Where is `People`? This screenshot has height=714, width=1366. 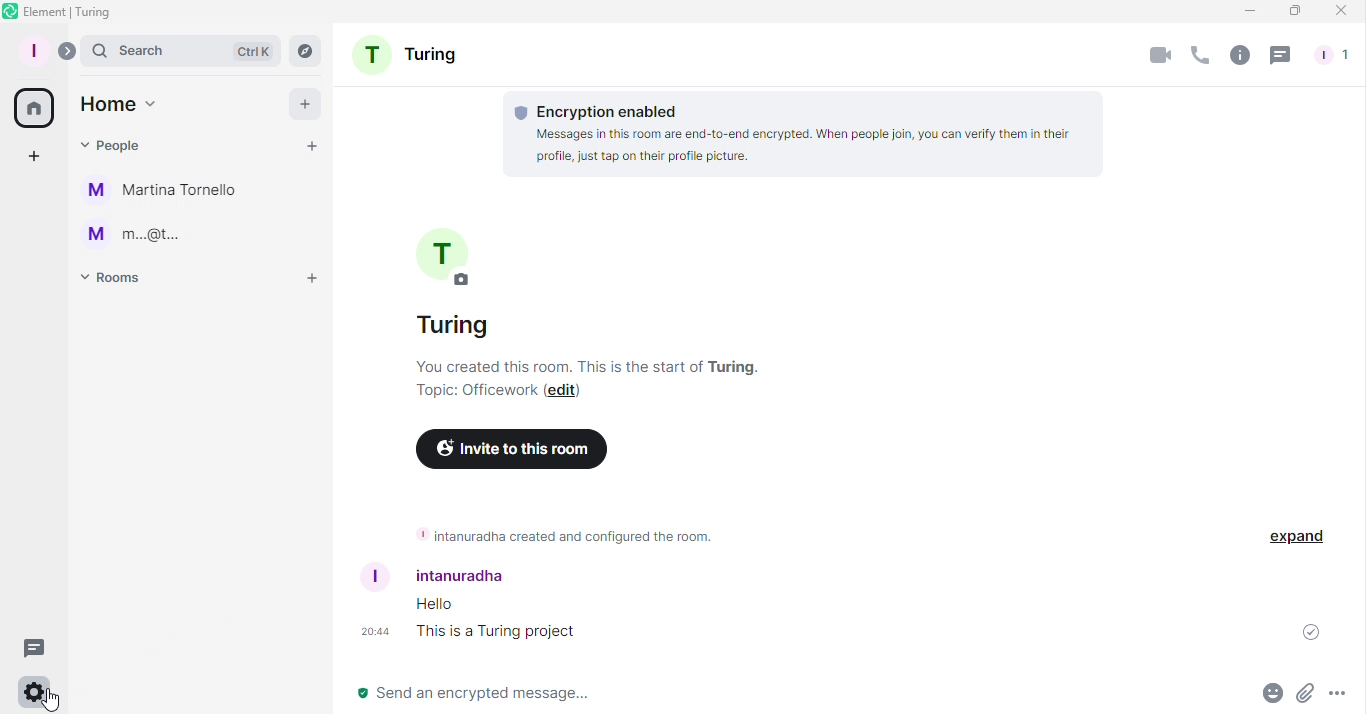
People is located at coordinates (1337, 52).